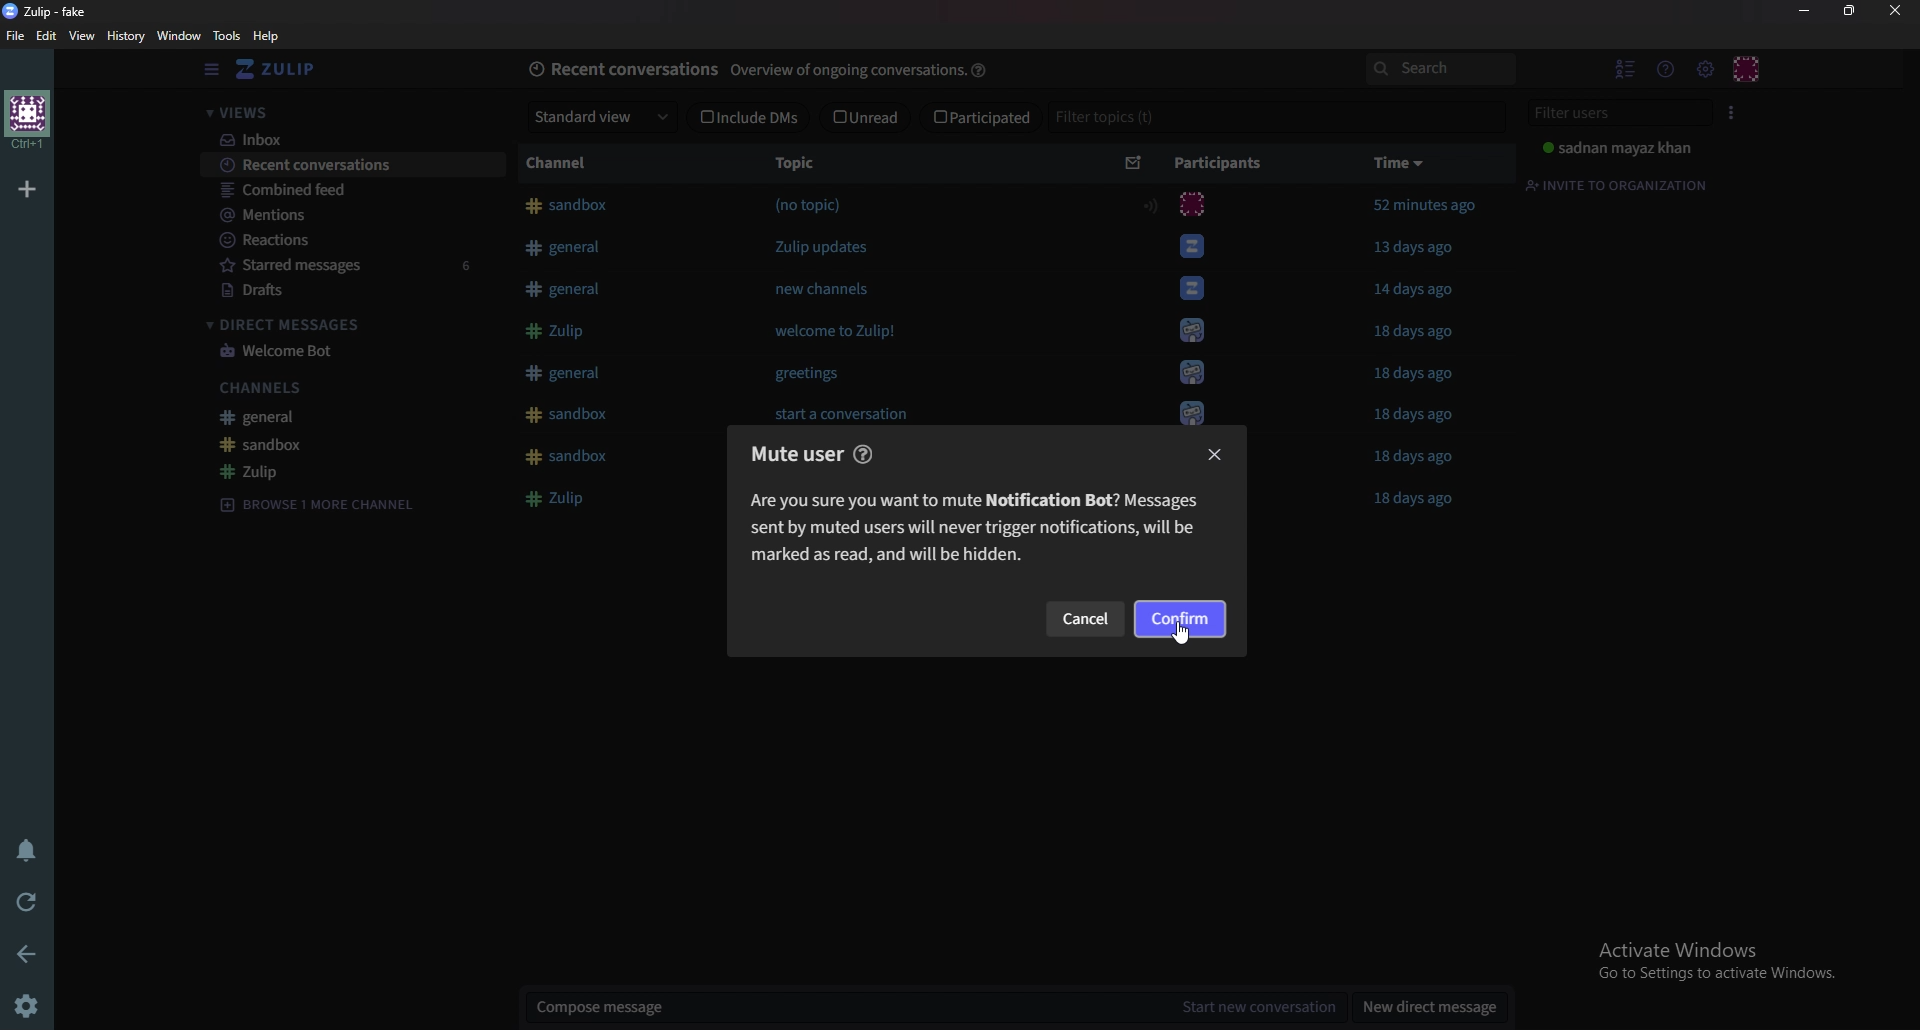 The height and width of the screenshot is (1030, 1920). I want to click on 52 minutes ago, so click(1426, 205).